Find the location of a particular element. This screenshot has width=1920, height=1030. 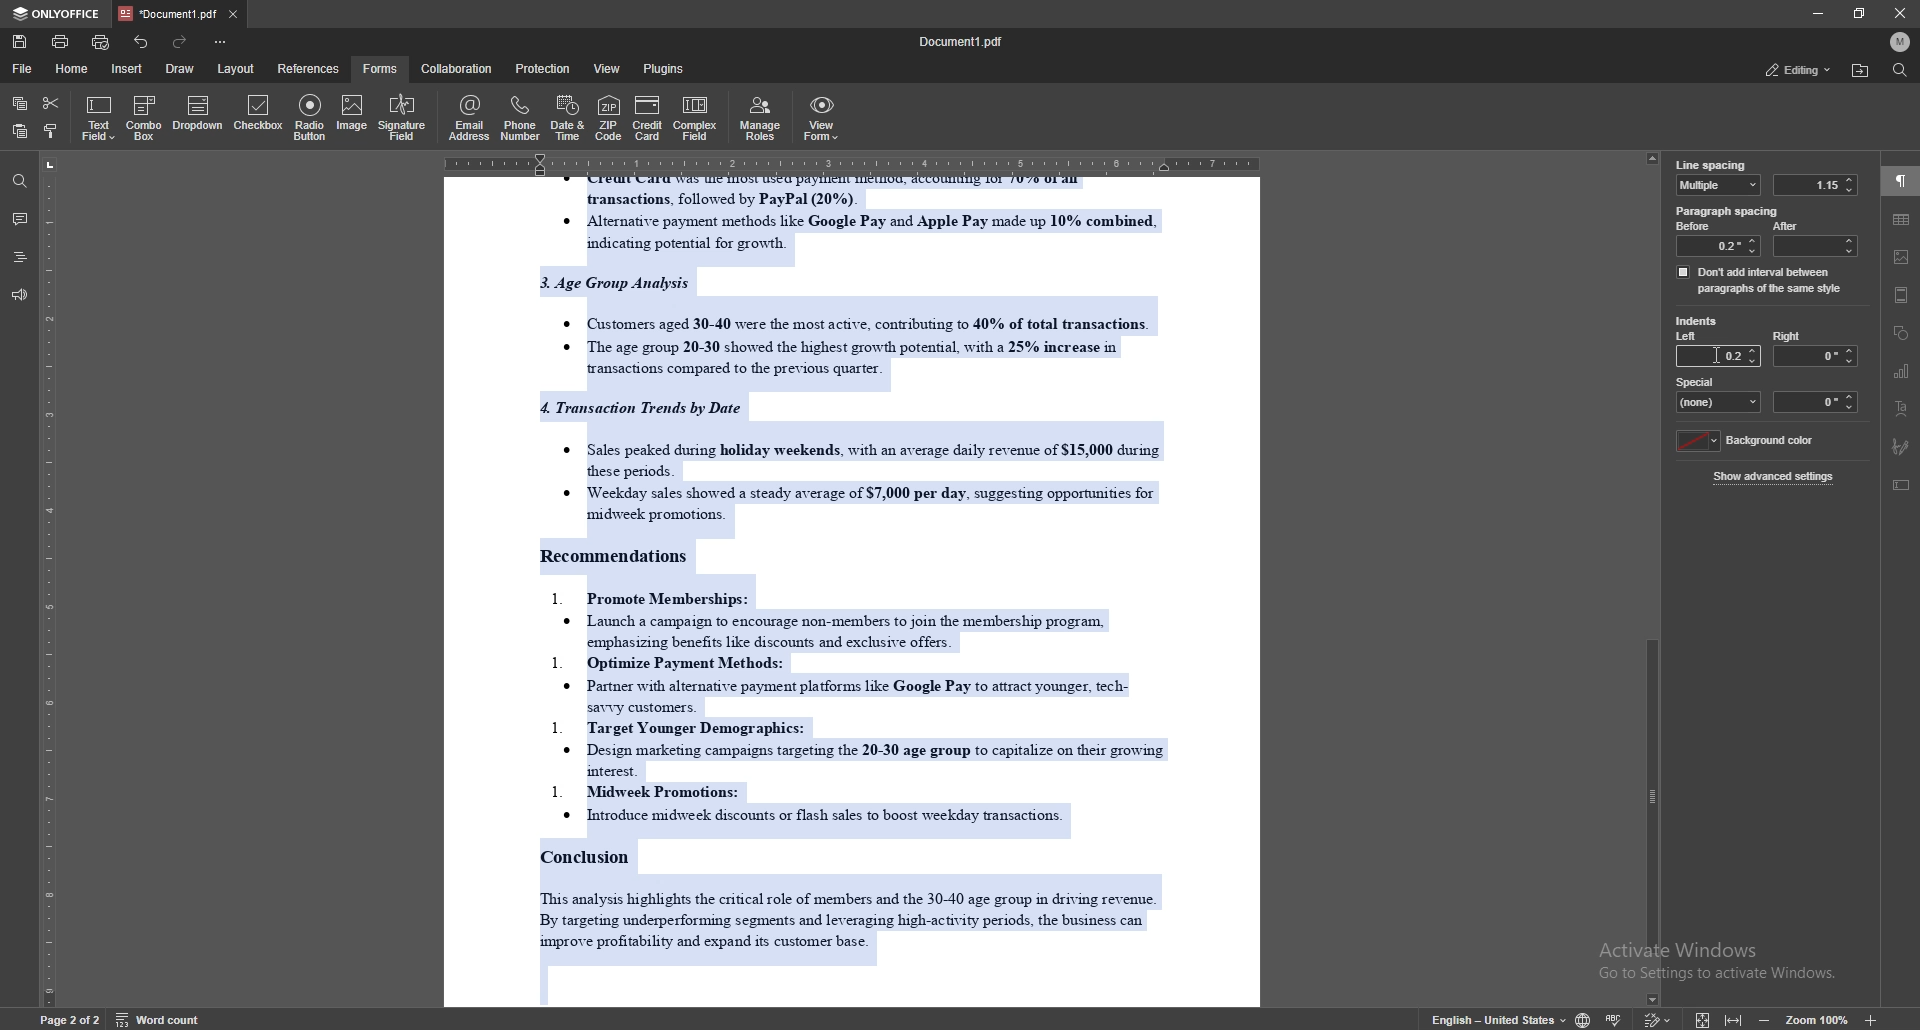

locate file is located at coordinates (1860, 71).